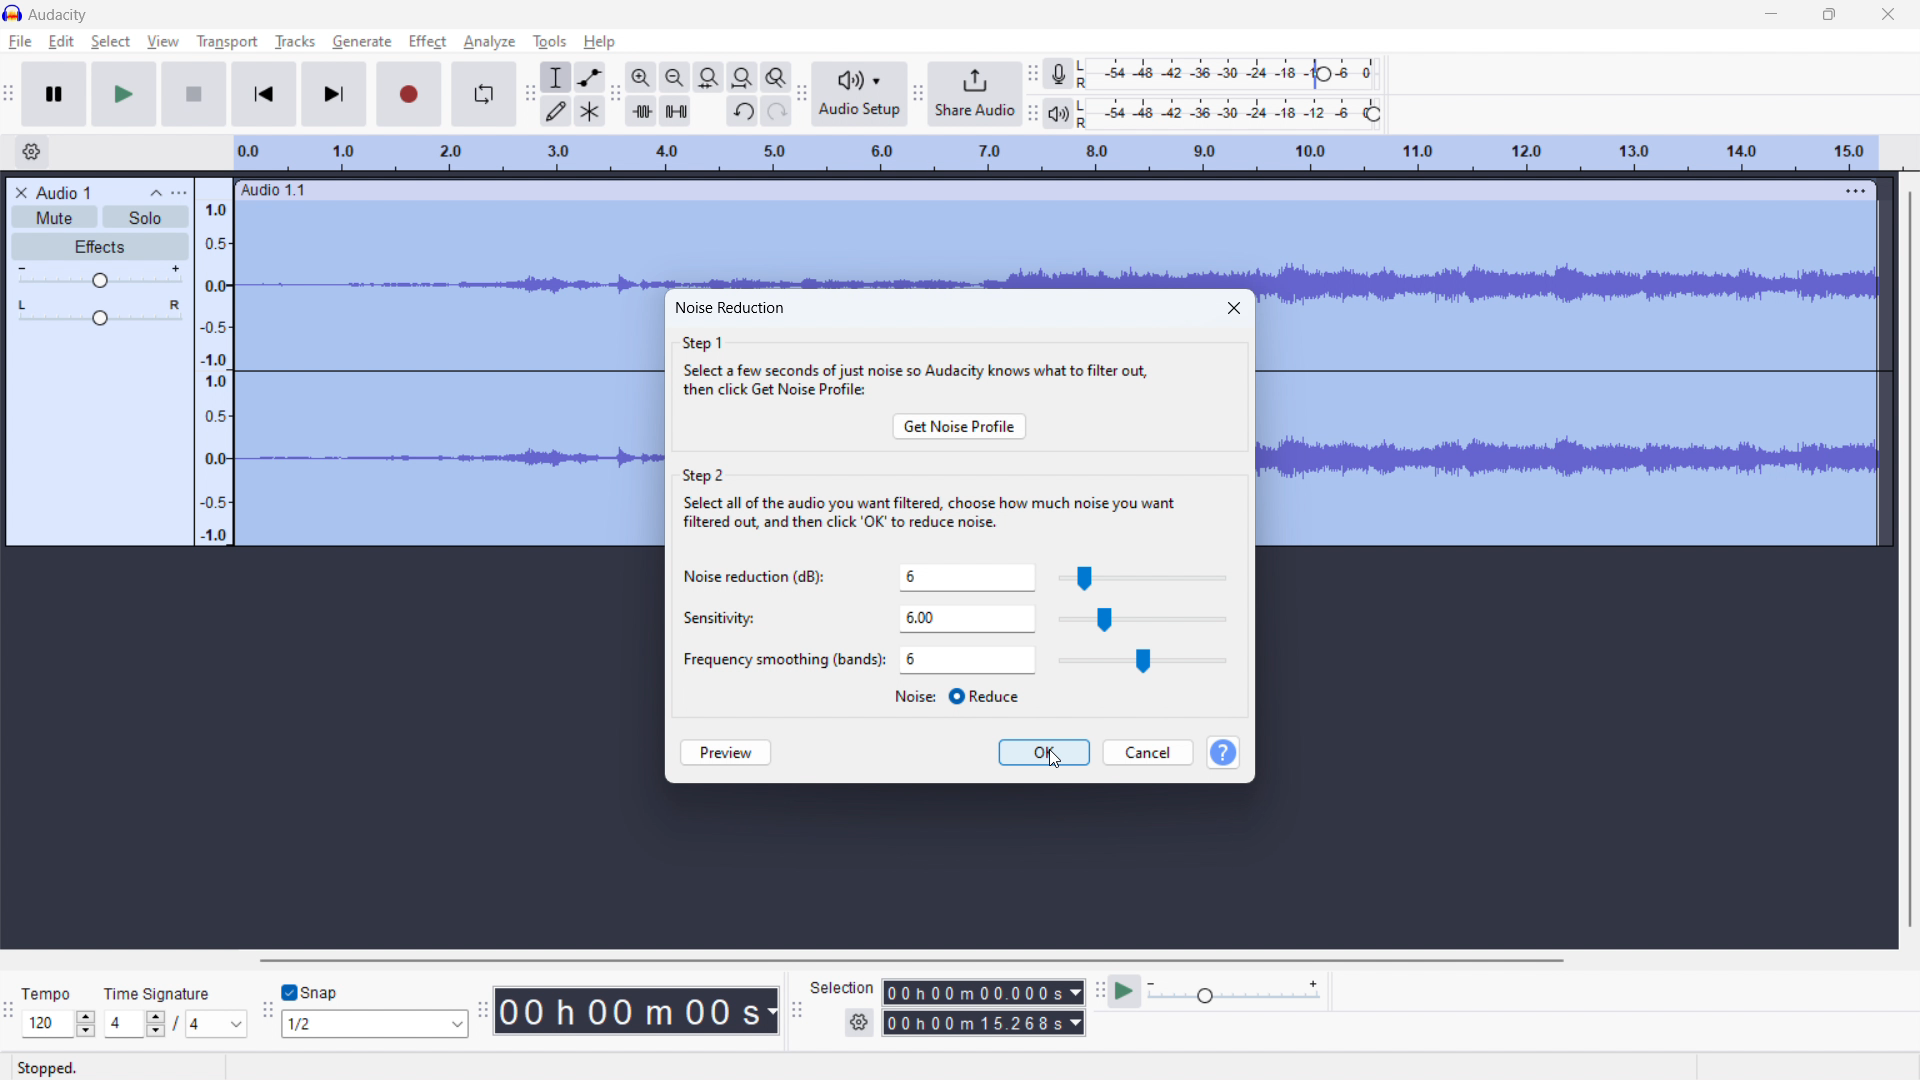 The height and width of the screenshot is (1080, 1920). Describe the element at coordinates (54, 95) in the screenshot. I see `pause` at that location.